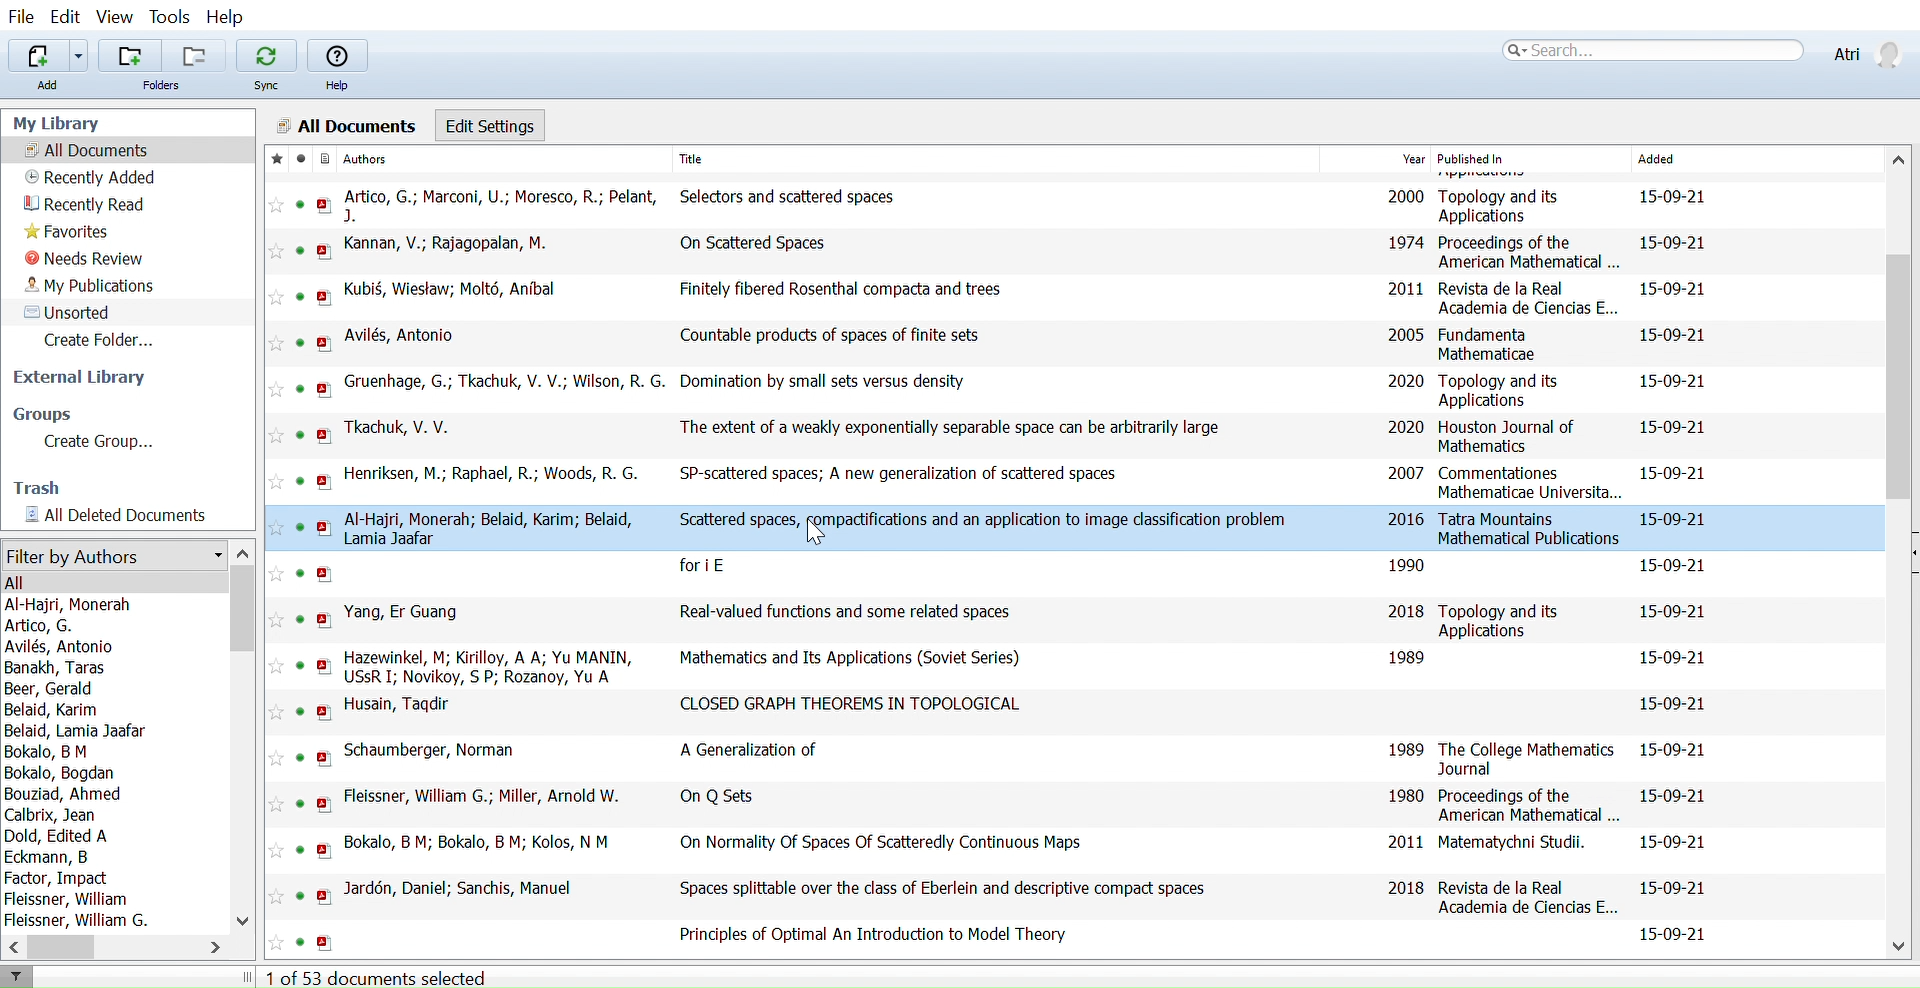  What do you see at coordinates (1403, 199) in the screenshot?
I see `200` at bounding box center [1403, 199].